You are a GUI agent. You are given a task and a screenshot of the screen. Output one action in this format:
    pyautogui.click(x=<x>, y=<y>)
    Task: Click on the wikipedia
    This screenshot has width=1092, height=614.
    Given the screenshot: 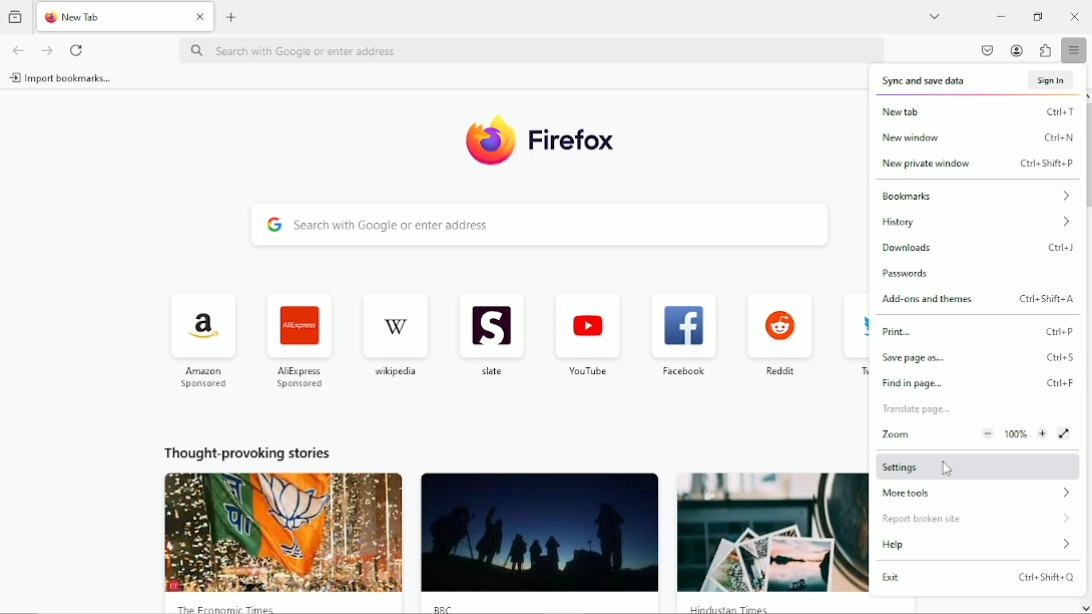 What is the action you would take?
    pyautogui.click(x=393, y=320)
    